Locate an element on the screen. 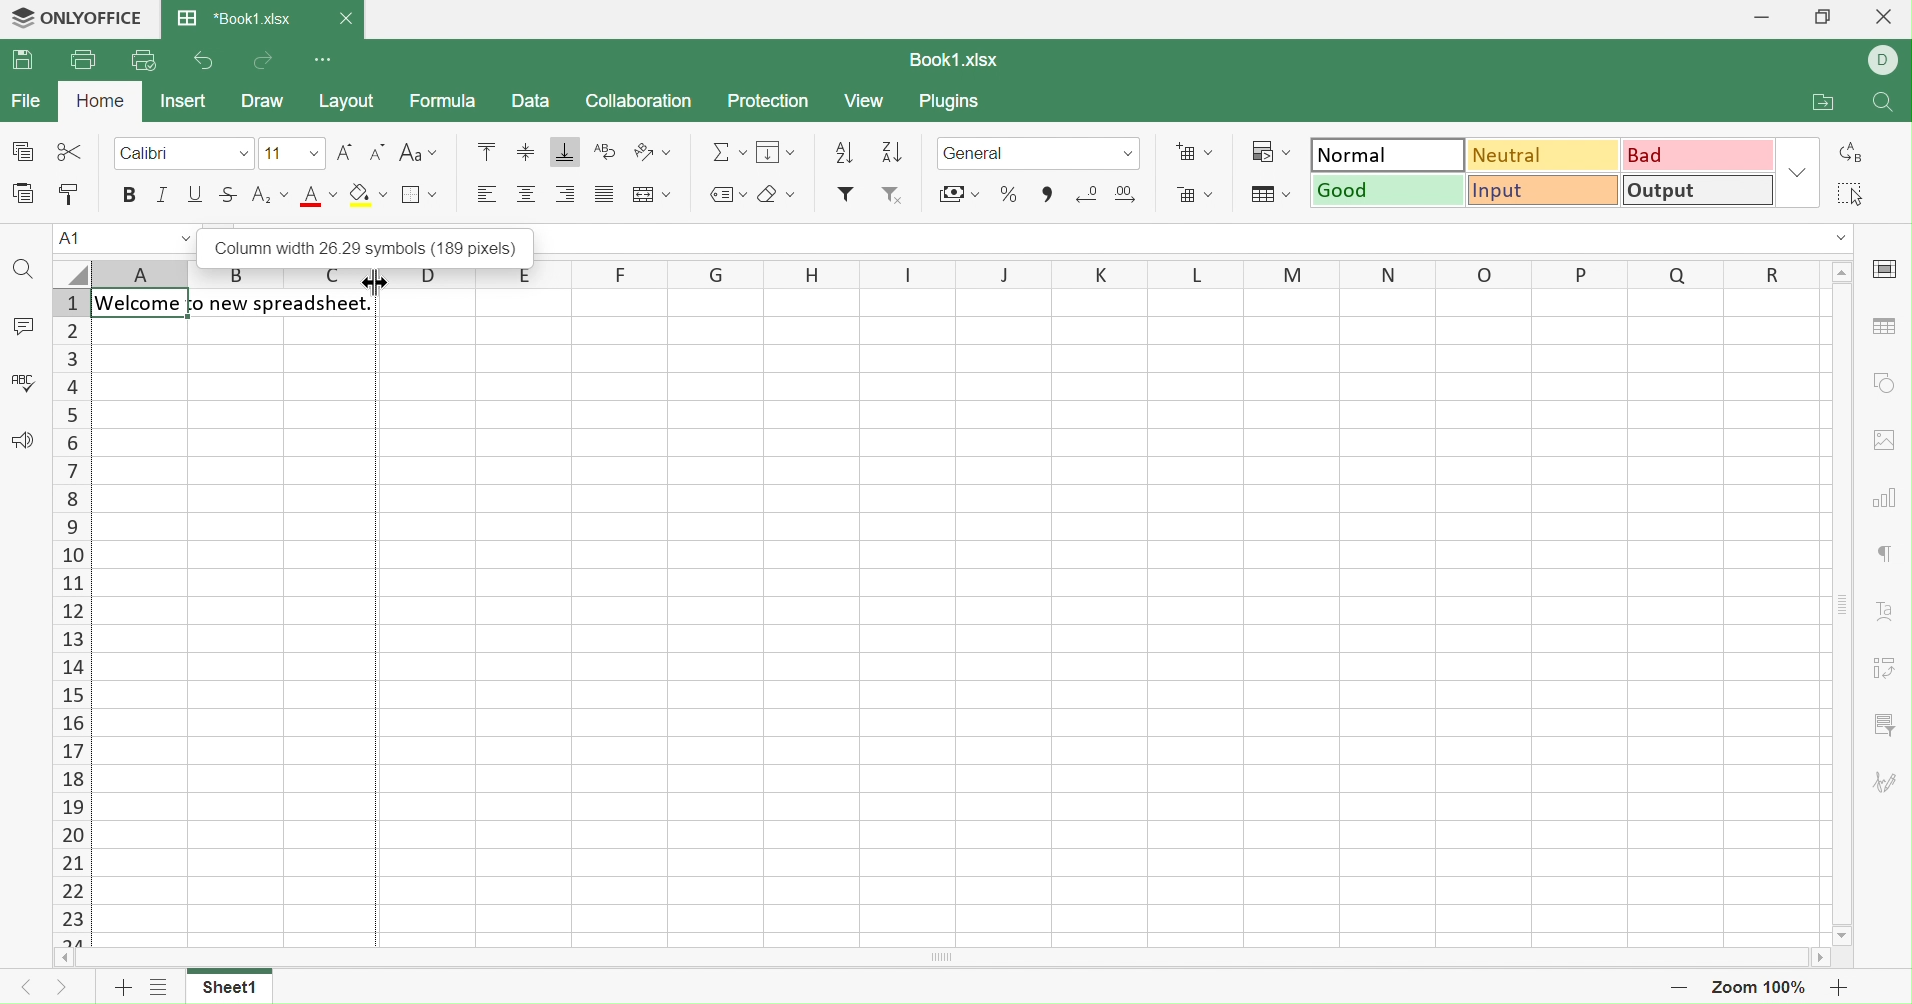 The width and height of the screenshot is (1912, 1004). Align Middle is located at coordinates (525, 153).